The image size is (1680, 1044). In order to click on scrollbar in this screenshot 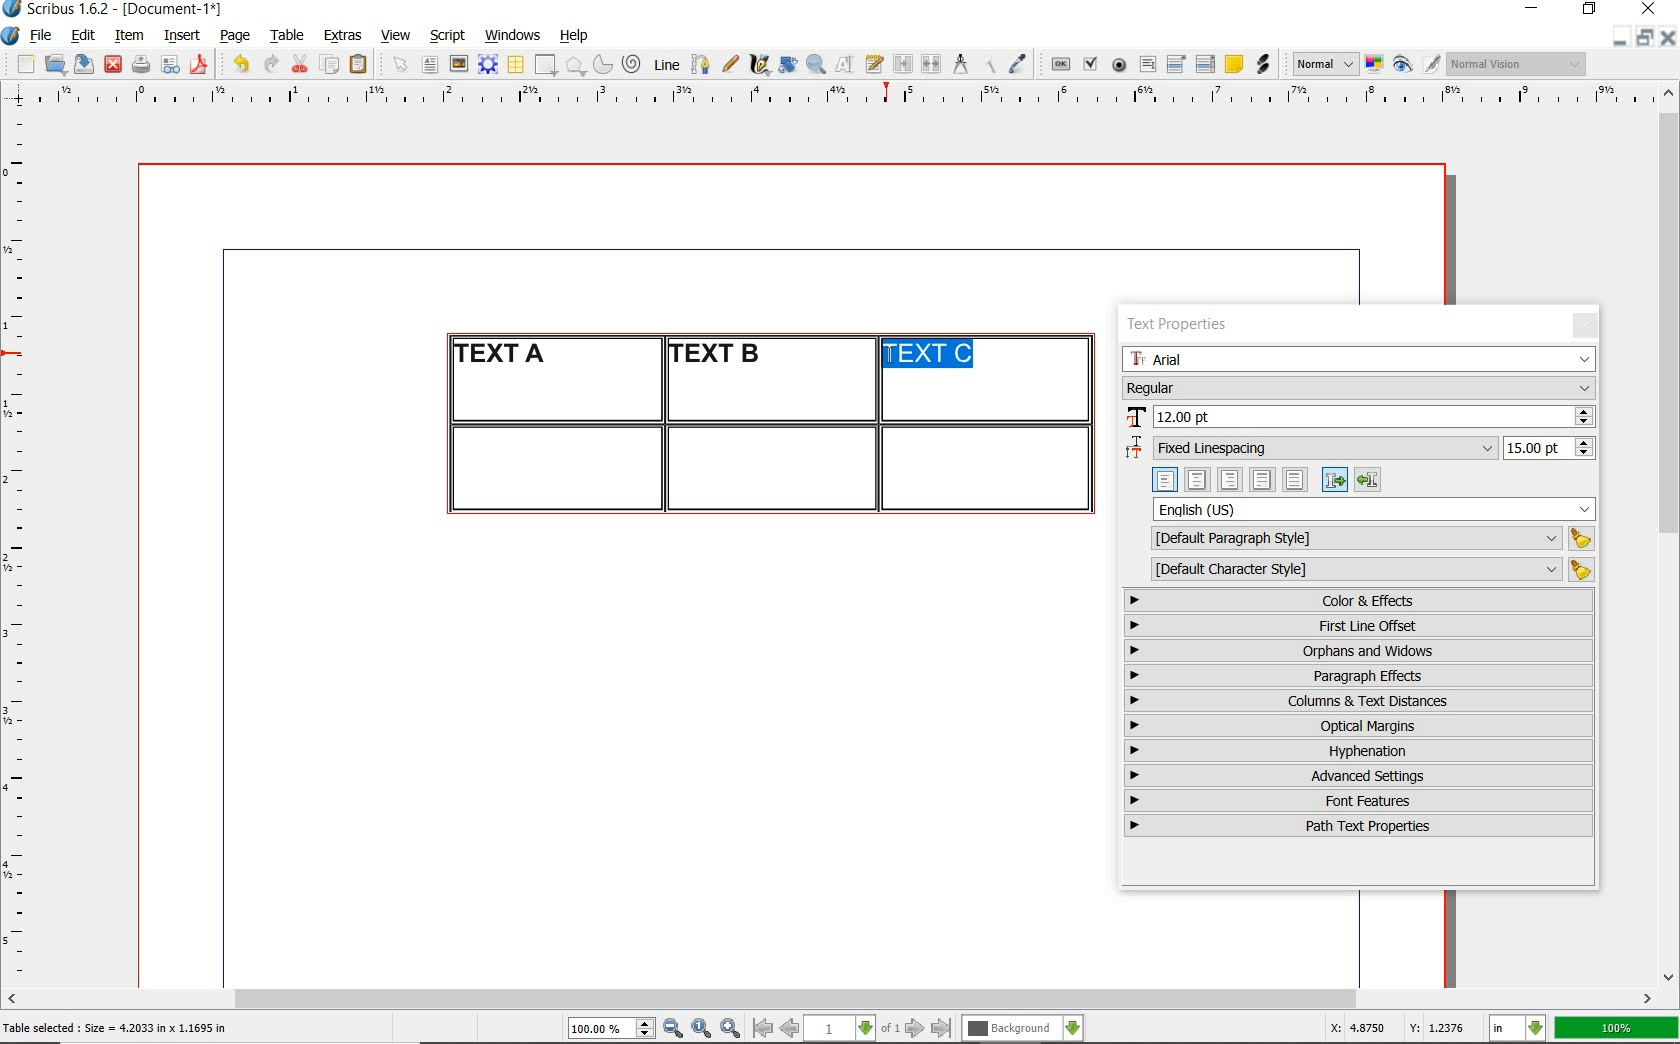, I will do `click(830, 1001)`.